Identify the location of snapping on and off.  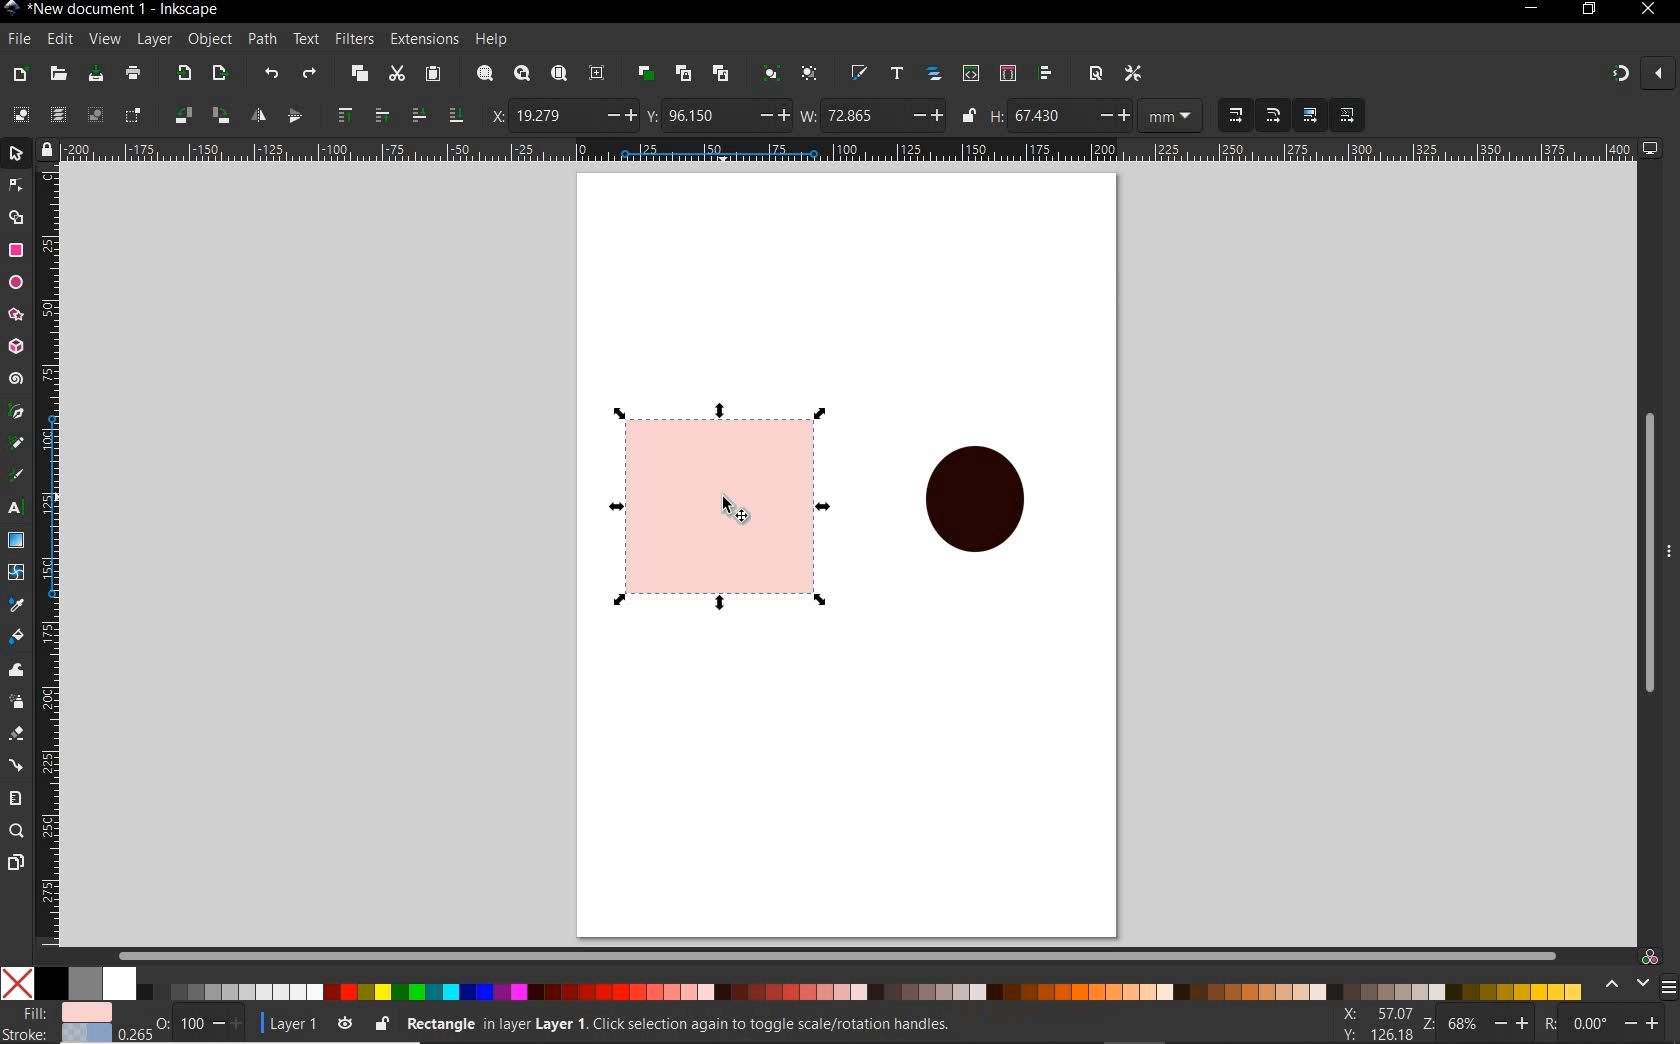
(1642, 72).